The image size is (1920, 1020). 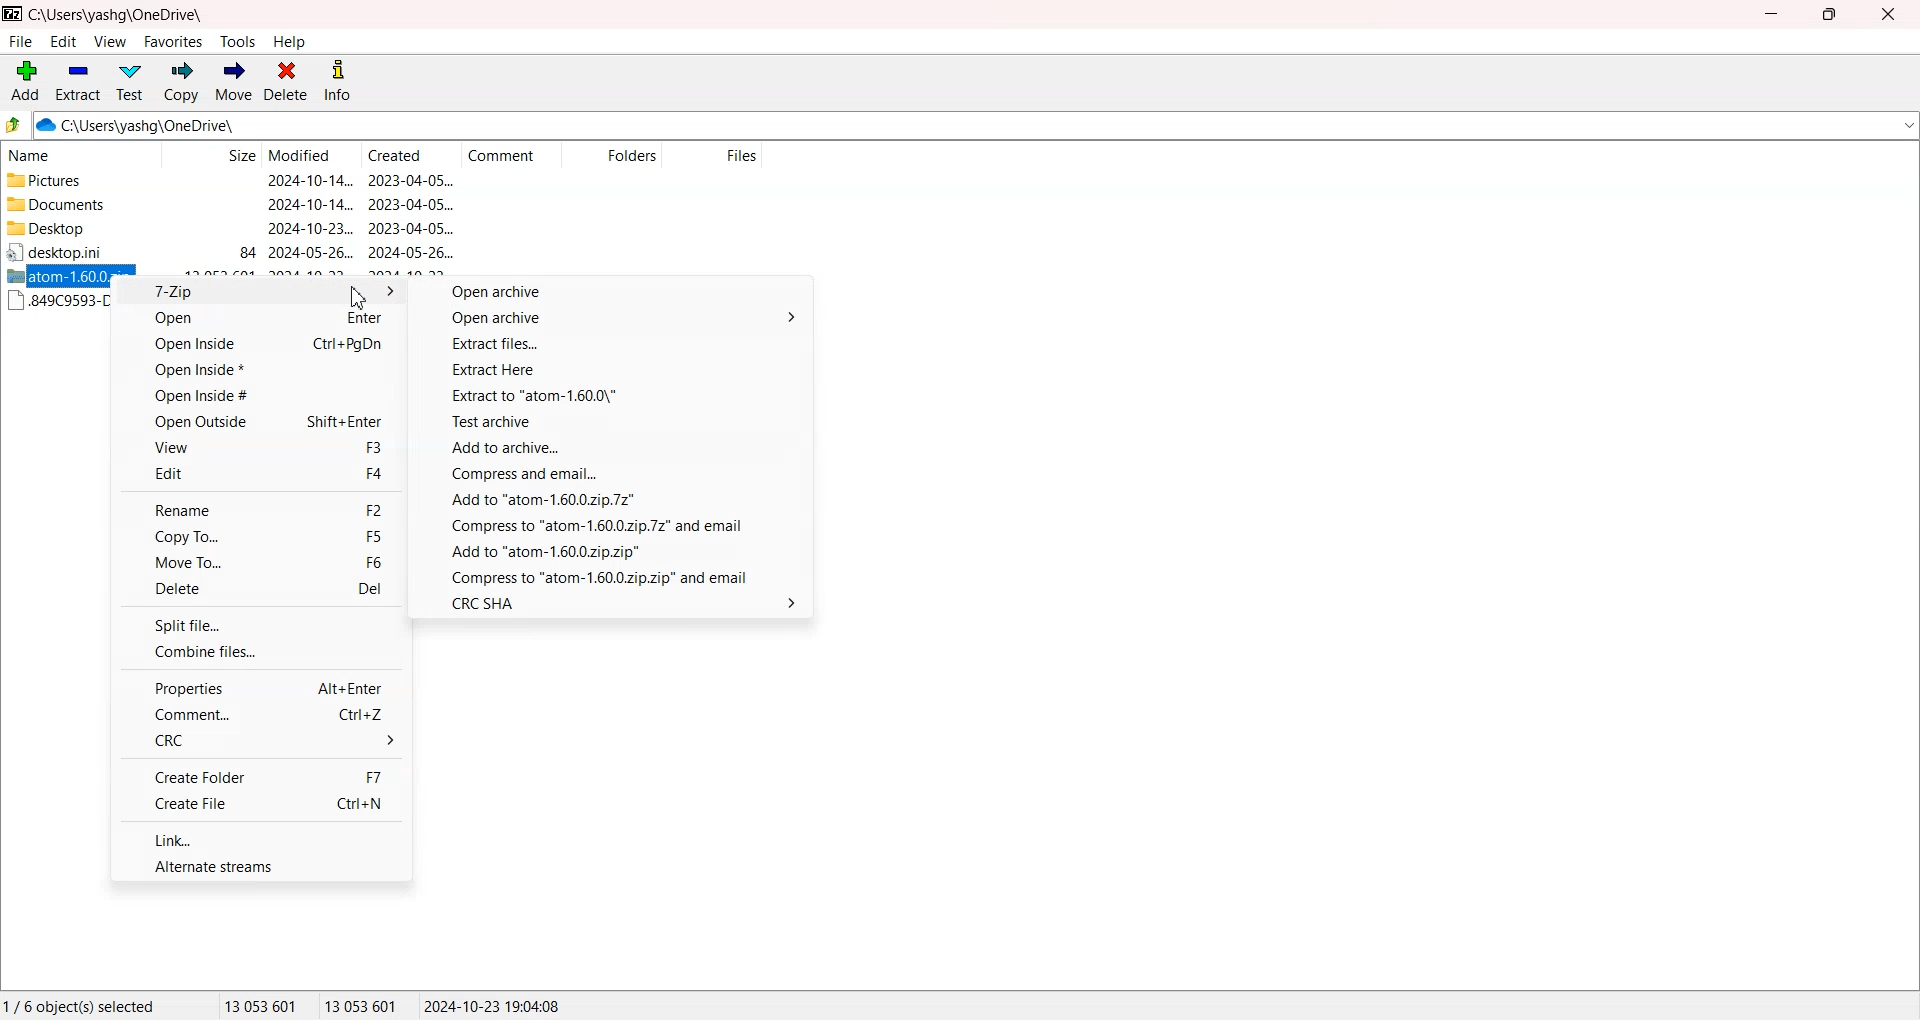 I want to click on Create Folder, so click(x=260, y=776).